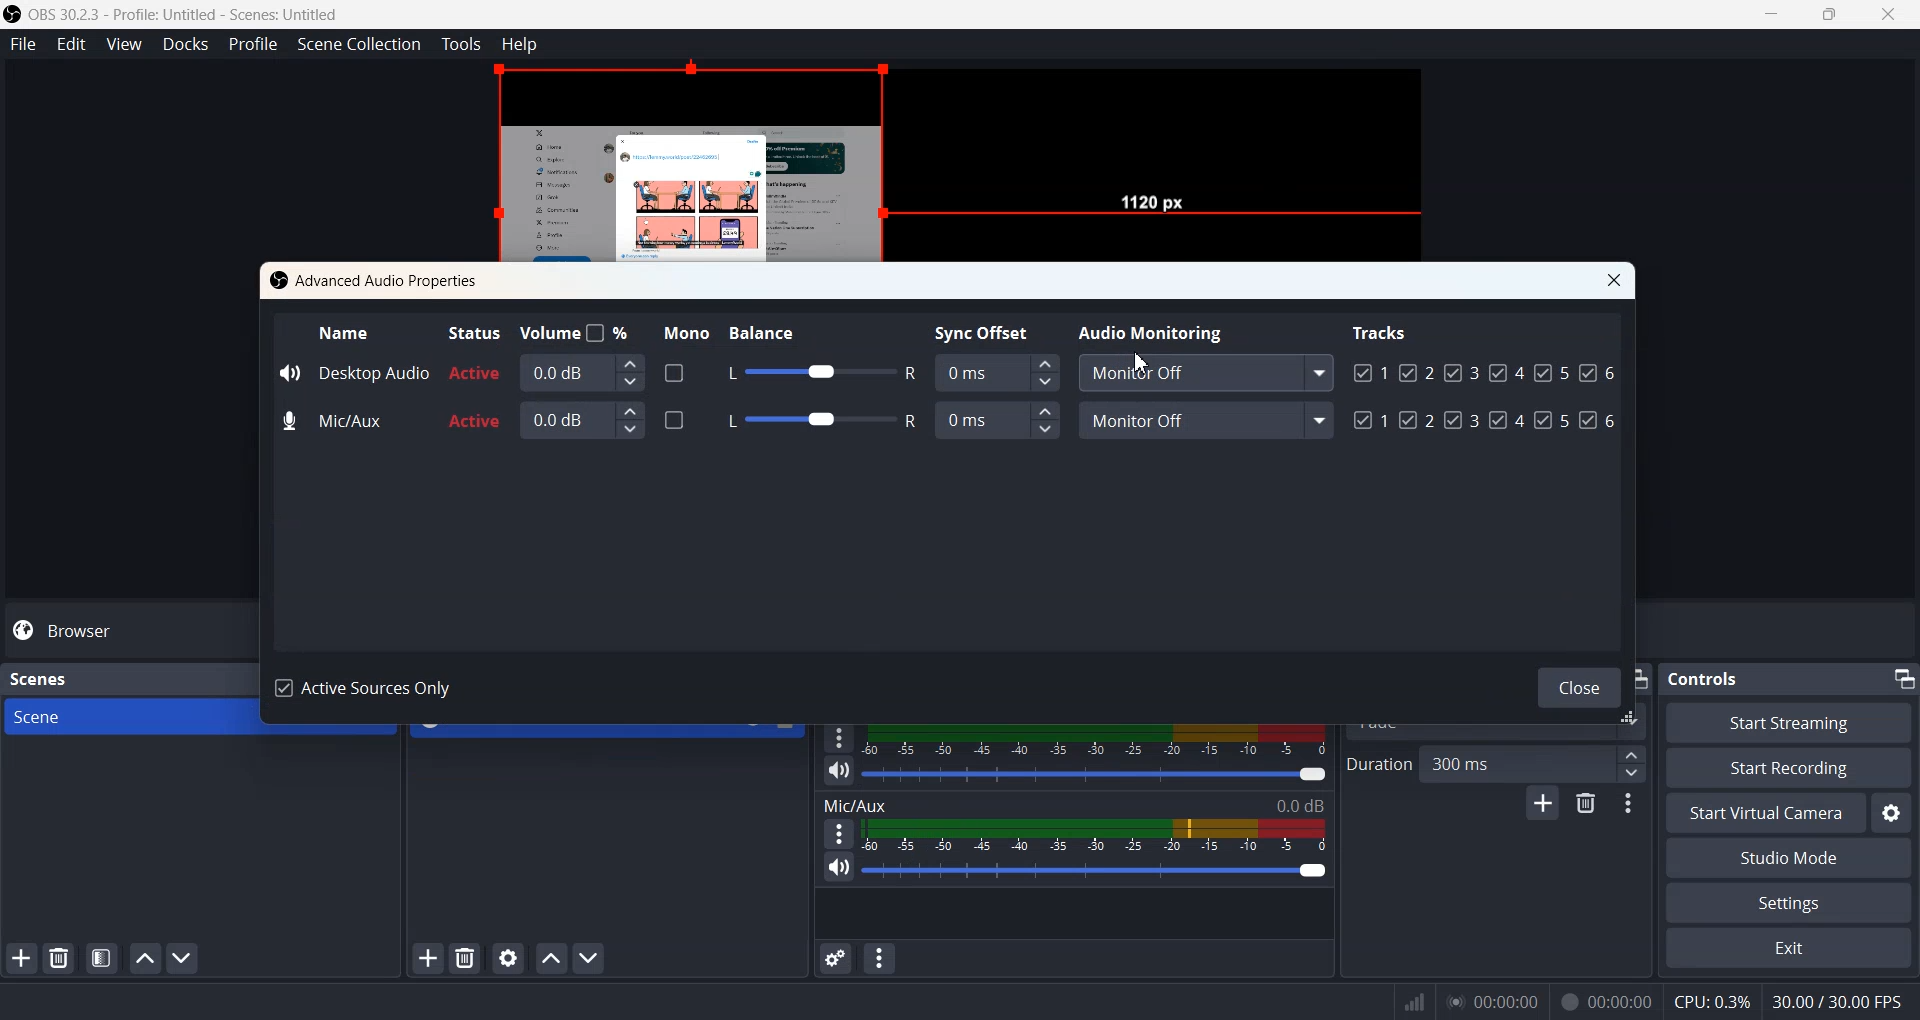 Image resolution: width=1920 pixels, height=1020 pixels. Describe the element at coordinates (1787, 904) in the screenshot. I see `Settings` at that location.